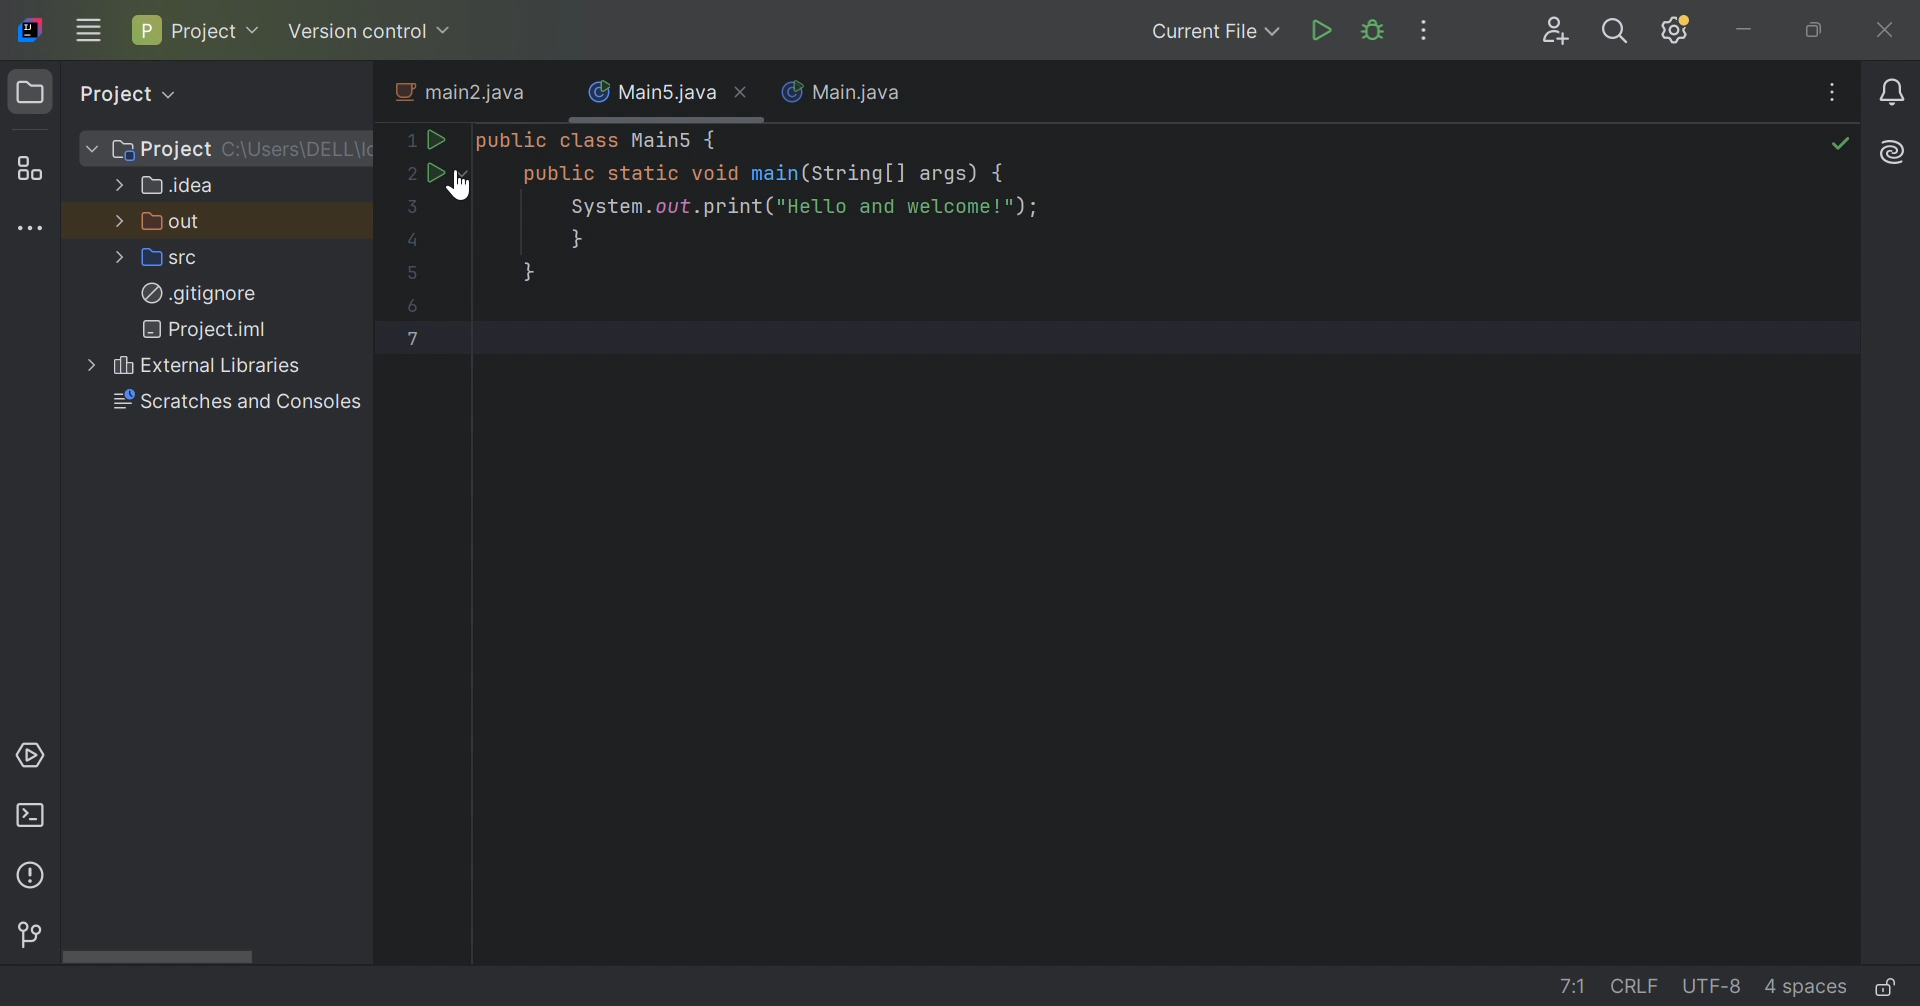 Image resolution: width=1920 pixels, height=1006 pixels. I want to click on Code with me, so click(1555, 31).